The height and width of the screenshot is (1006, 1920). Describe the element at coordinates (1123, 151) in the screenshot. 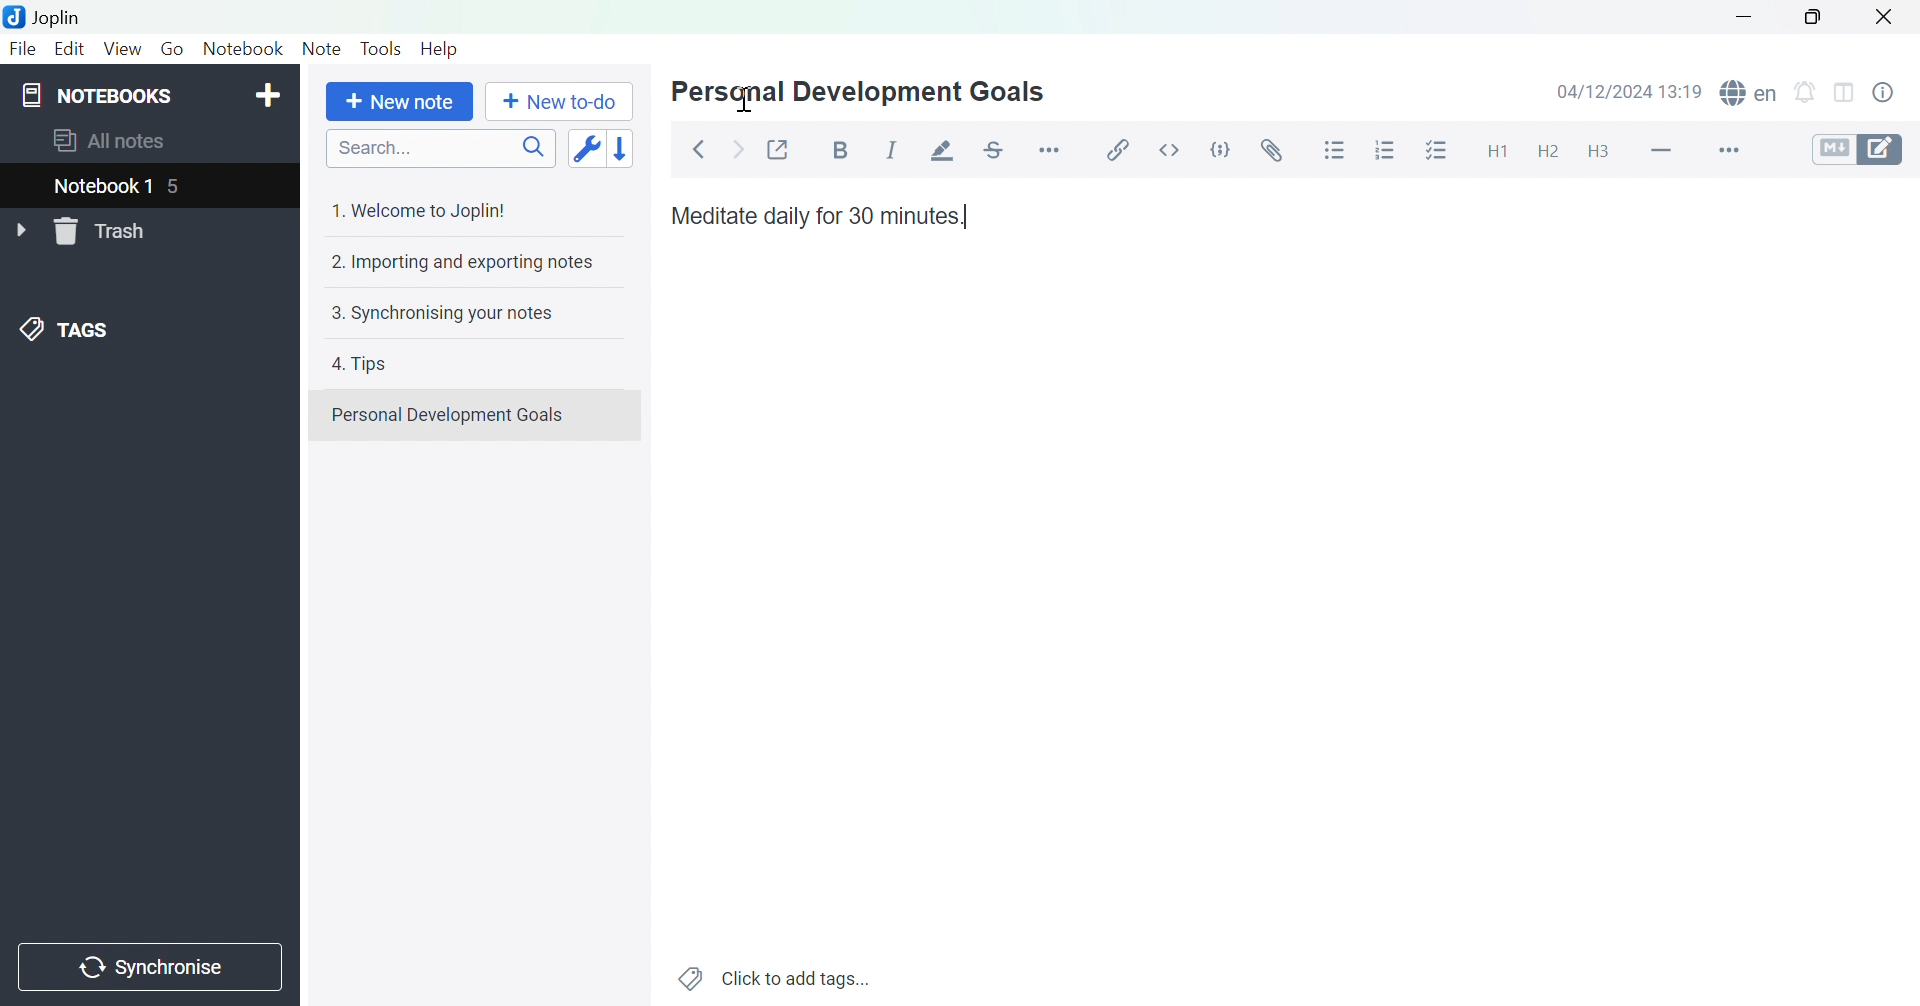

I see `Insert / edit link` at that location.